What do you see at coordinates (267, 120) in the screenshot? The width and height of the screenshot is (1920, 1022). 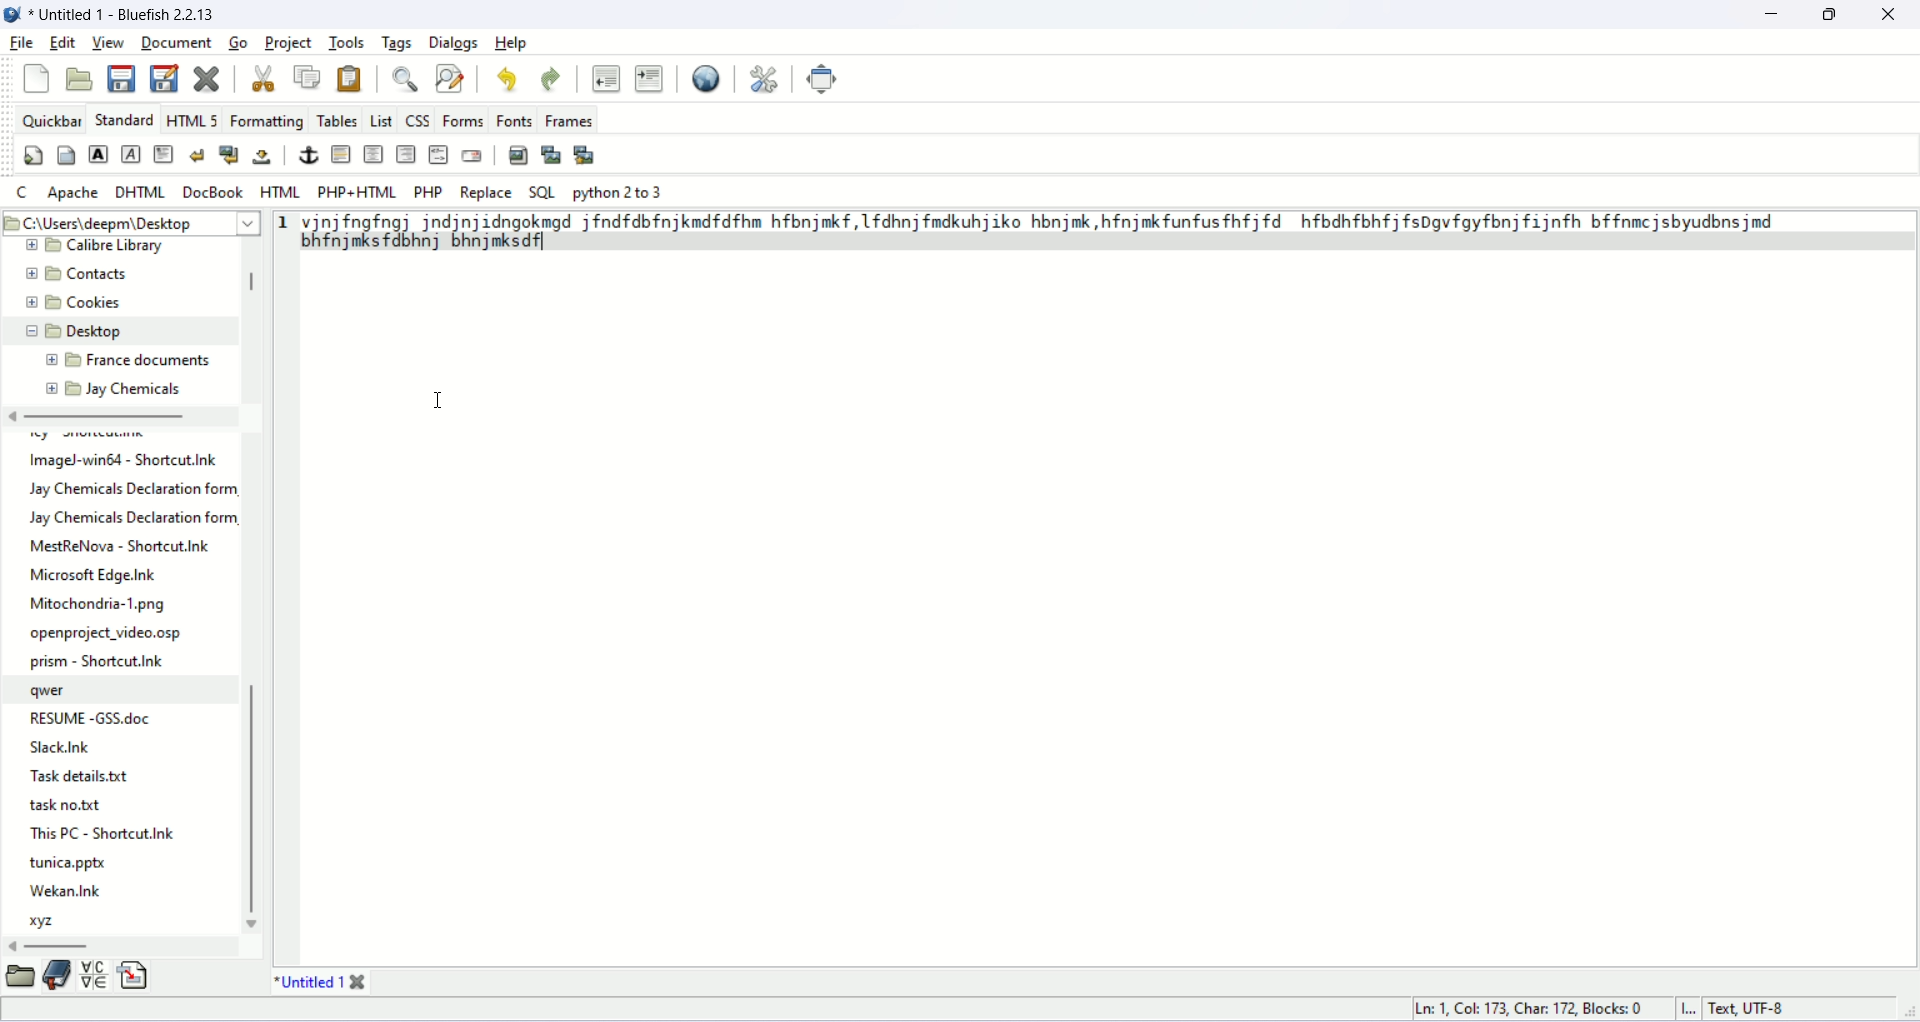 I see `formatting` at bounding box center [267, 120].